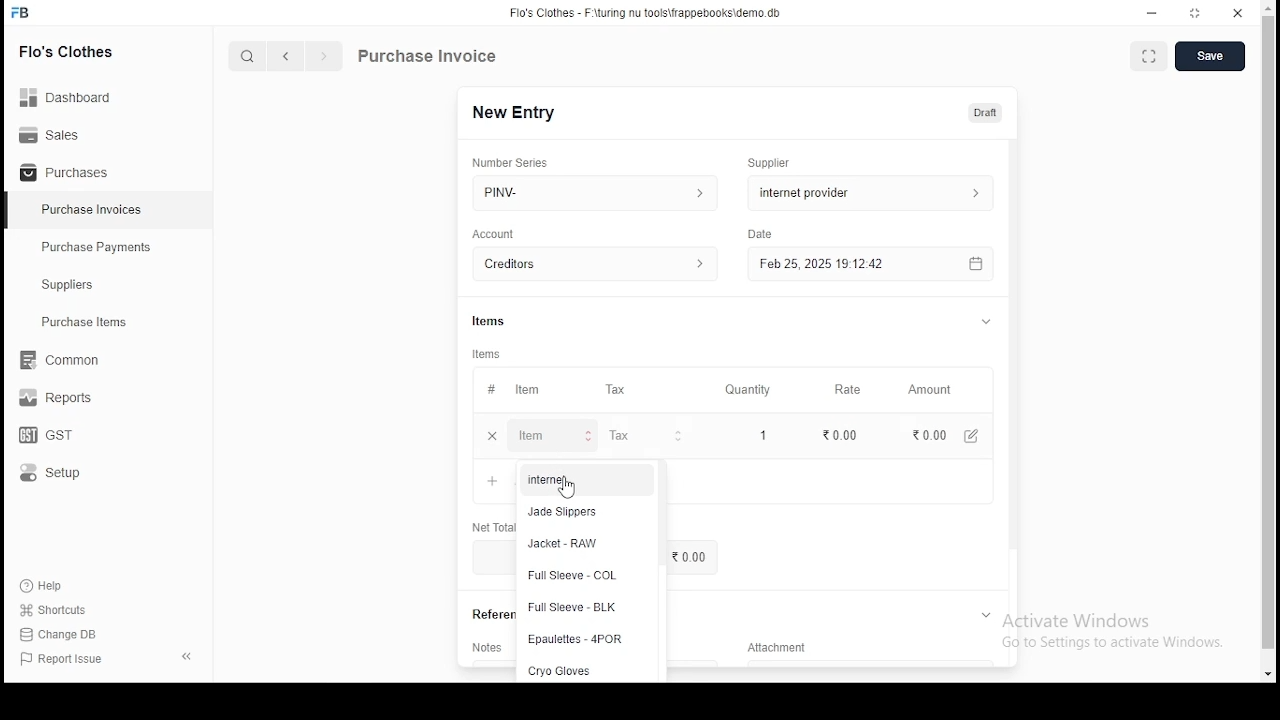 This screenshot has height=720, width=1280. I want to click on new entry, so click(515, 112).